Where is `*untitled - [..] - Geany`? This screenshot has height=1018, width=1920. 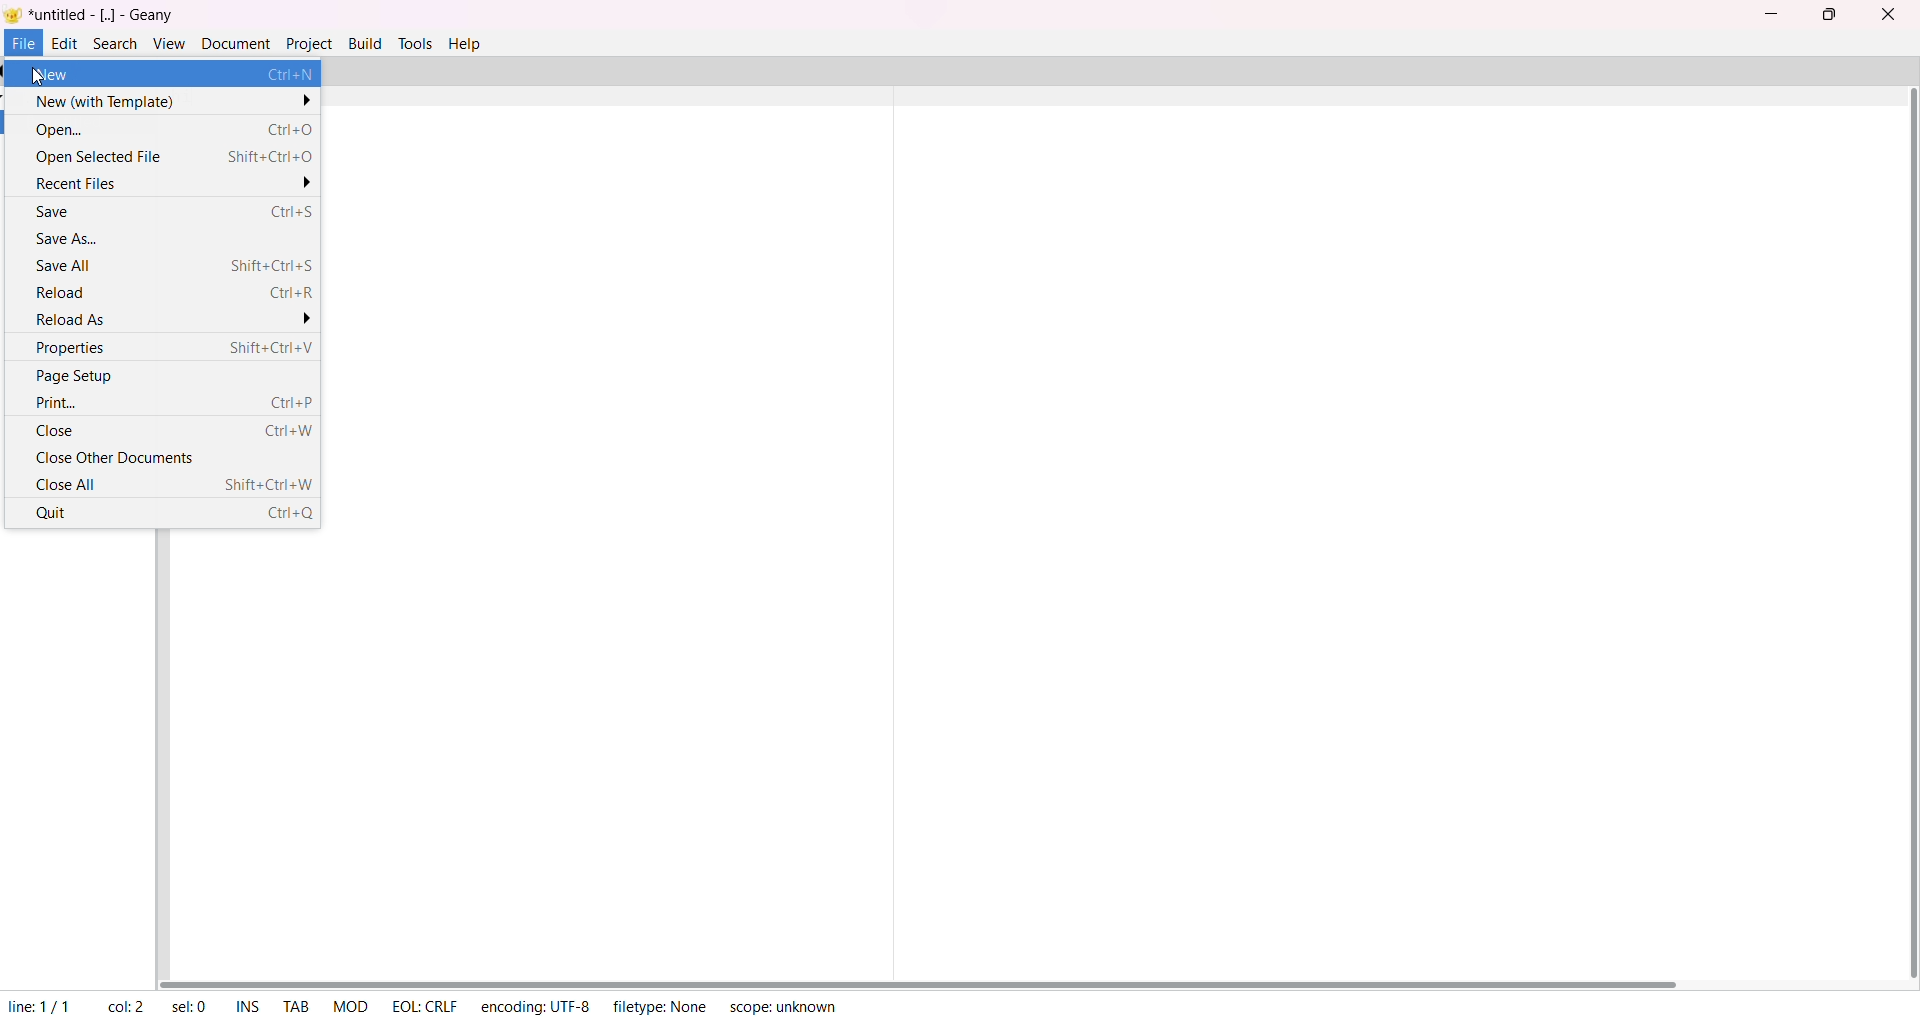
*untitled - [..] - Geany is located at coordinates (106, 15).